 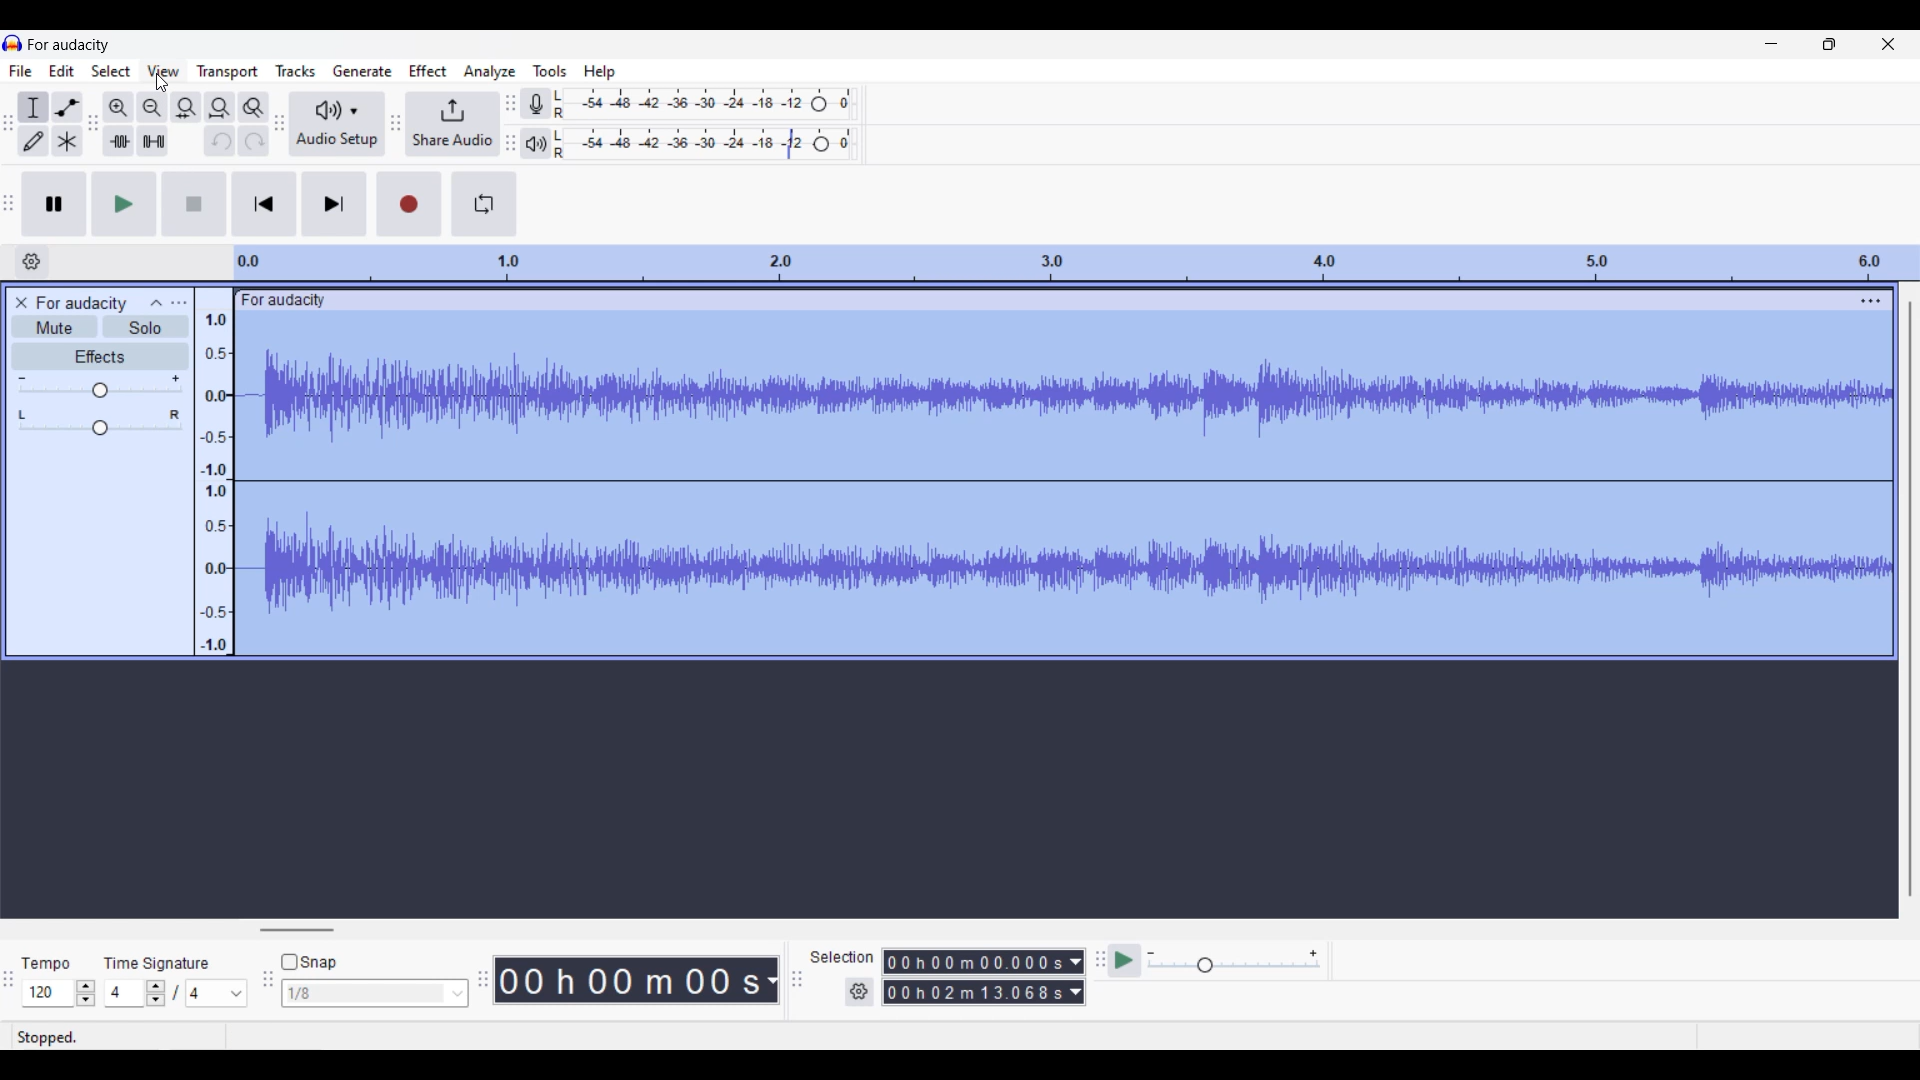 I want to click on View menu, so click(x=163, y=70).